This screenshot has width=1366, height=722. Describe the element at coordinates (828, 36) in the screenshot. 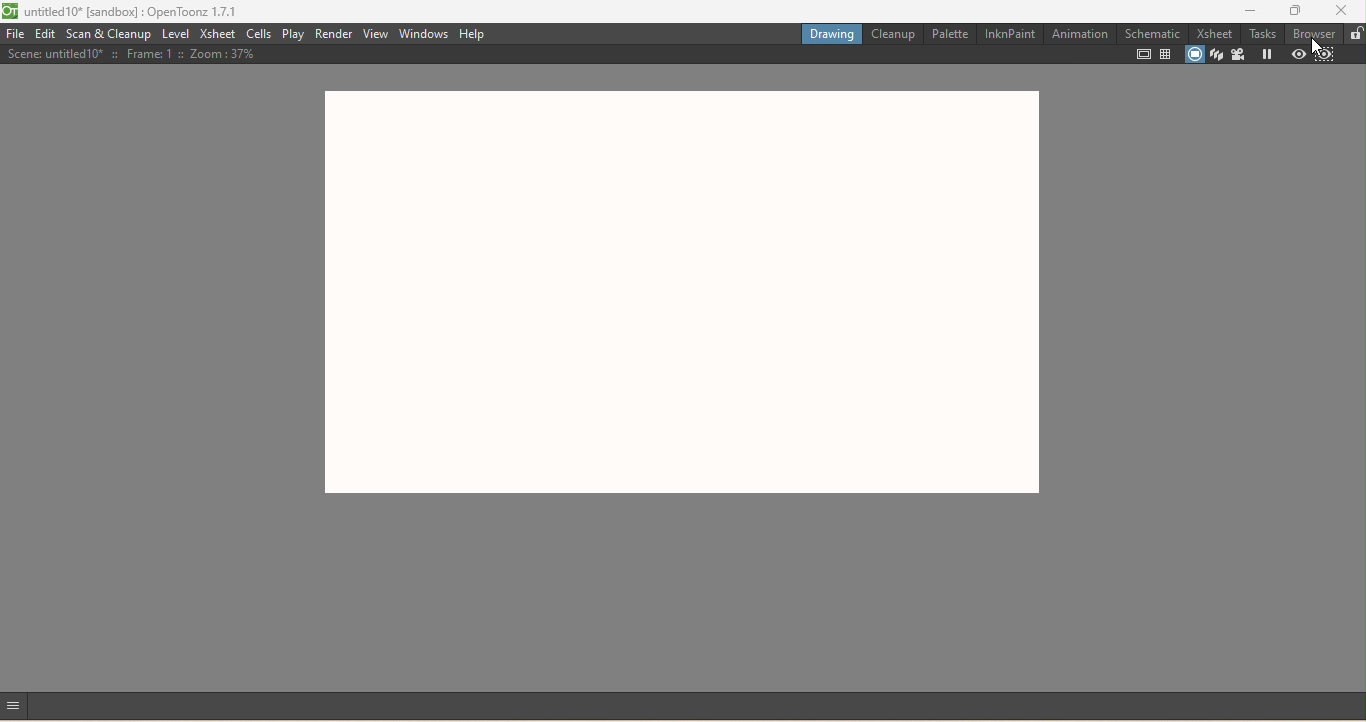

I see `Drawing` at that location.